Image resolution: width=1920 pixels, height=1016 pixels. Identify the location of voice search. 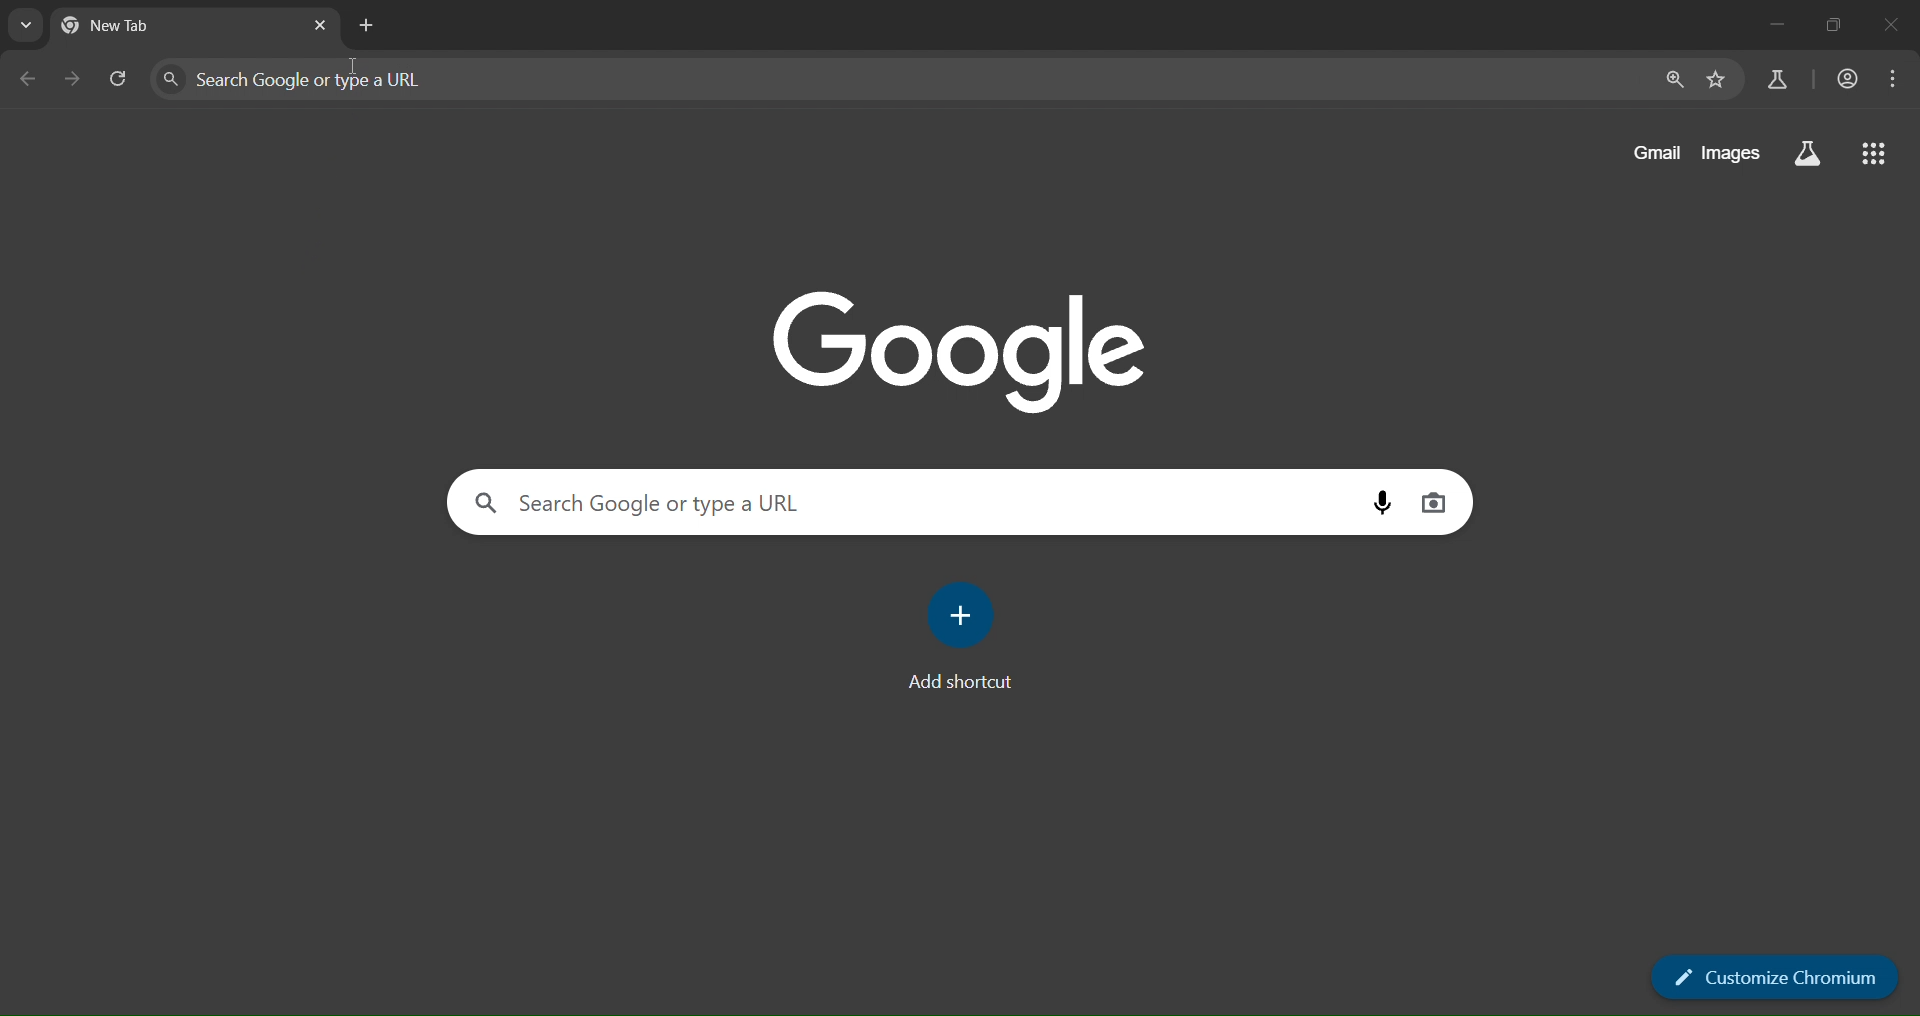
(1385, 502).